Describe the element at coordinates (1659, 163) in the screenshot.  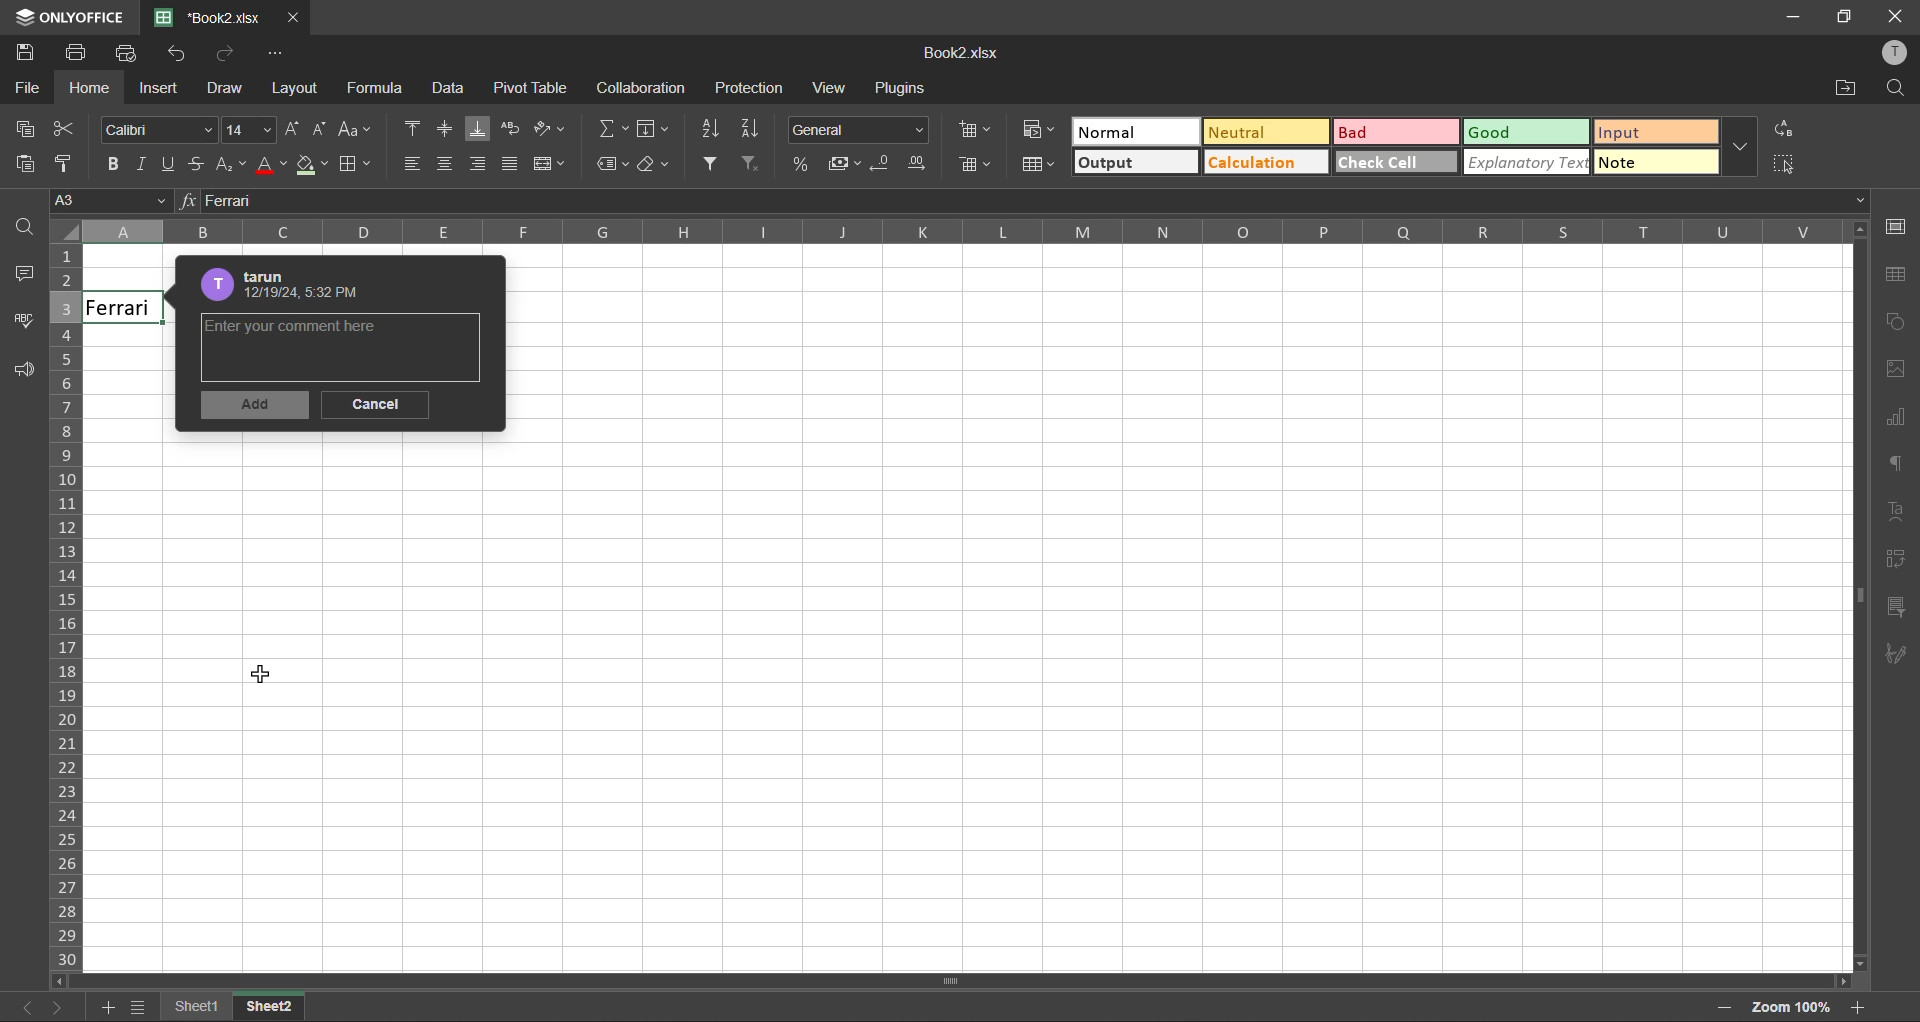
I see `note` at that location.